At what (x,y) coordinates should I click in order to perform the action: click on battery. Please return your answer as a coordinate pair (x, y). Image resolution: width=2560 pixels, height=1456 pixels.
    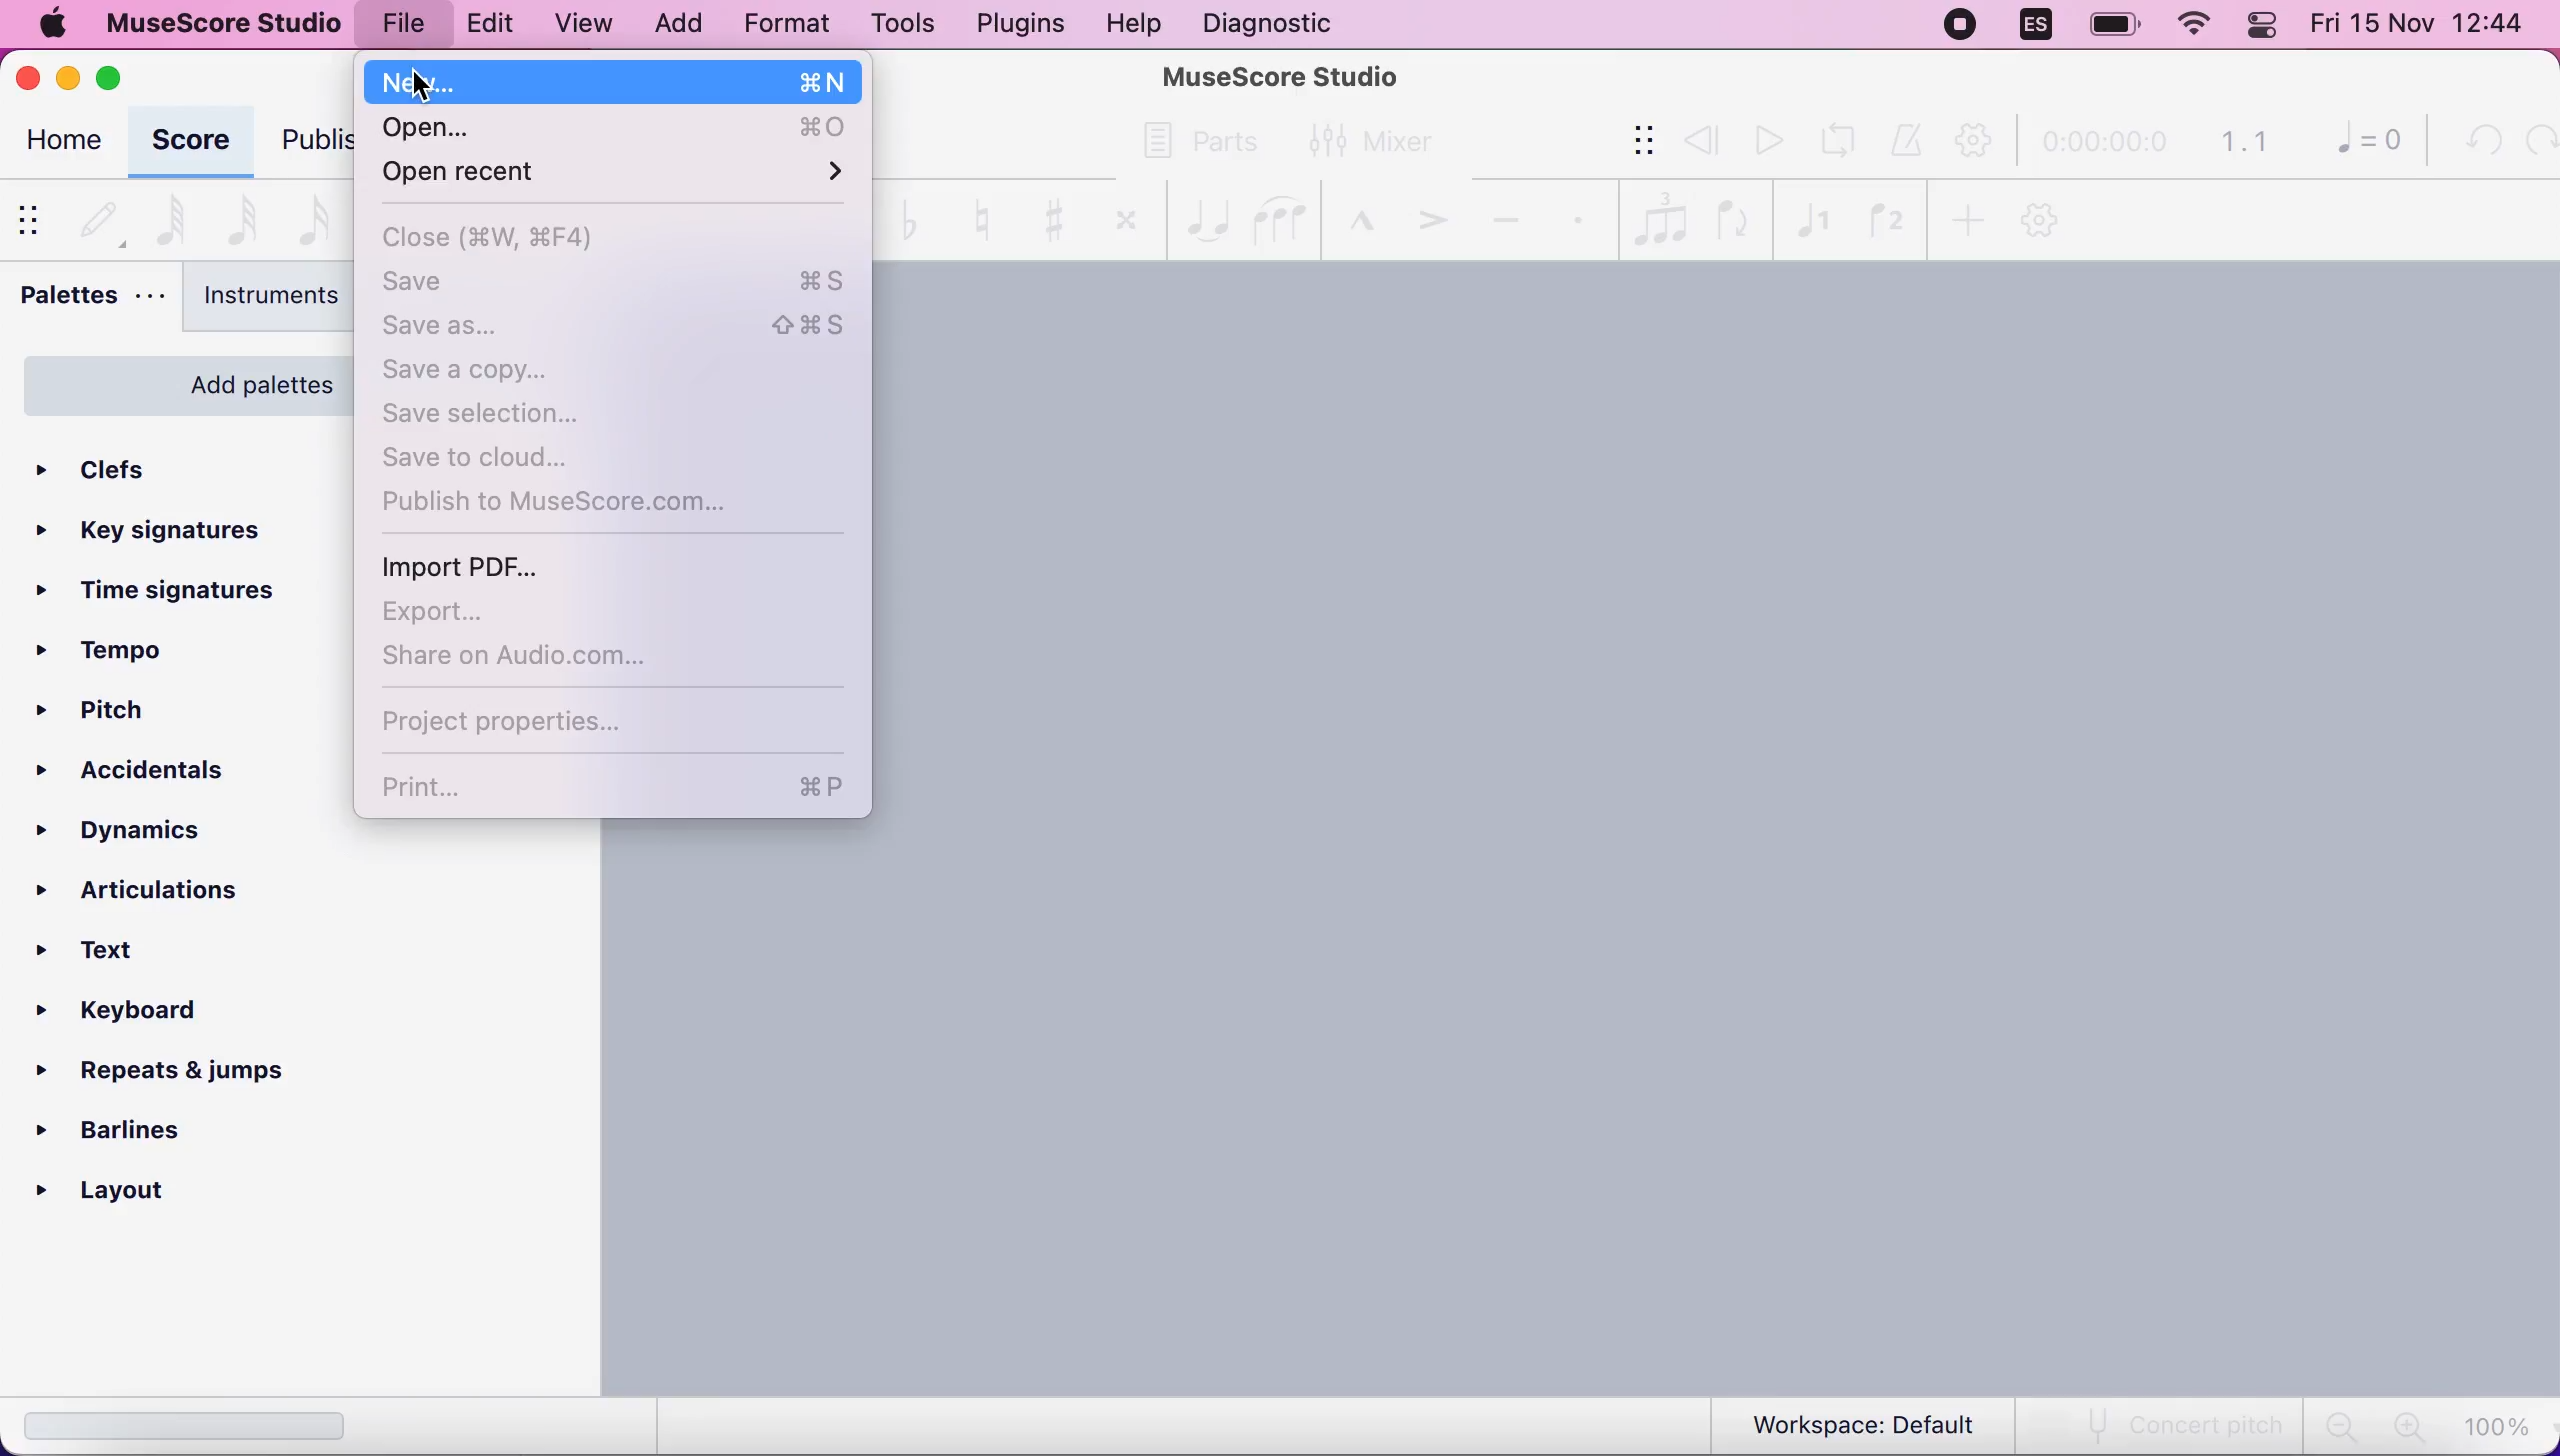
    Looking at the image, I should click on (2107, 26).